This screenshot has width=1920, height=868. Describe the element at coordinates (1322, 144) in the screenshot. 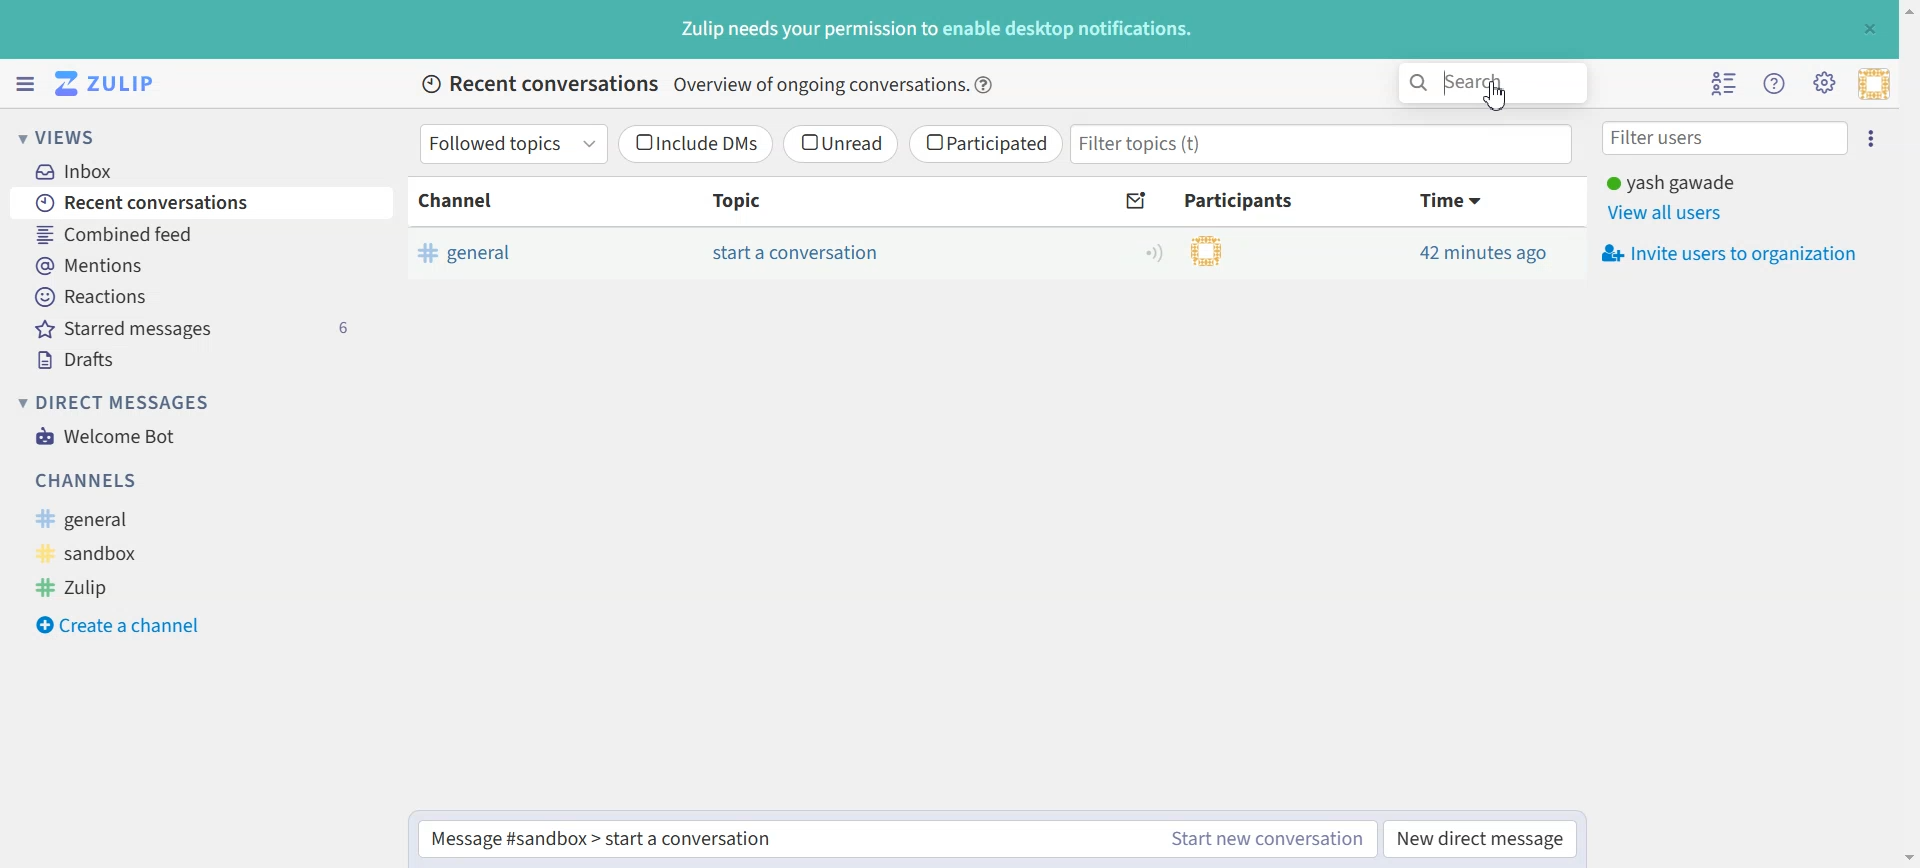

I see `Filter topics` at that location.